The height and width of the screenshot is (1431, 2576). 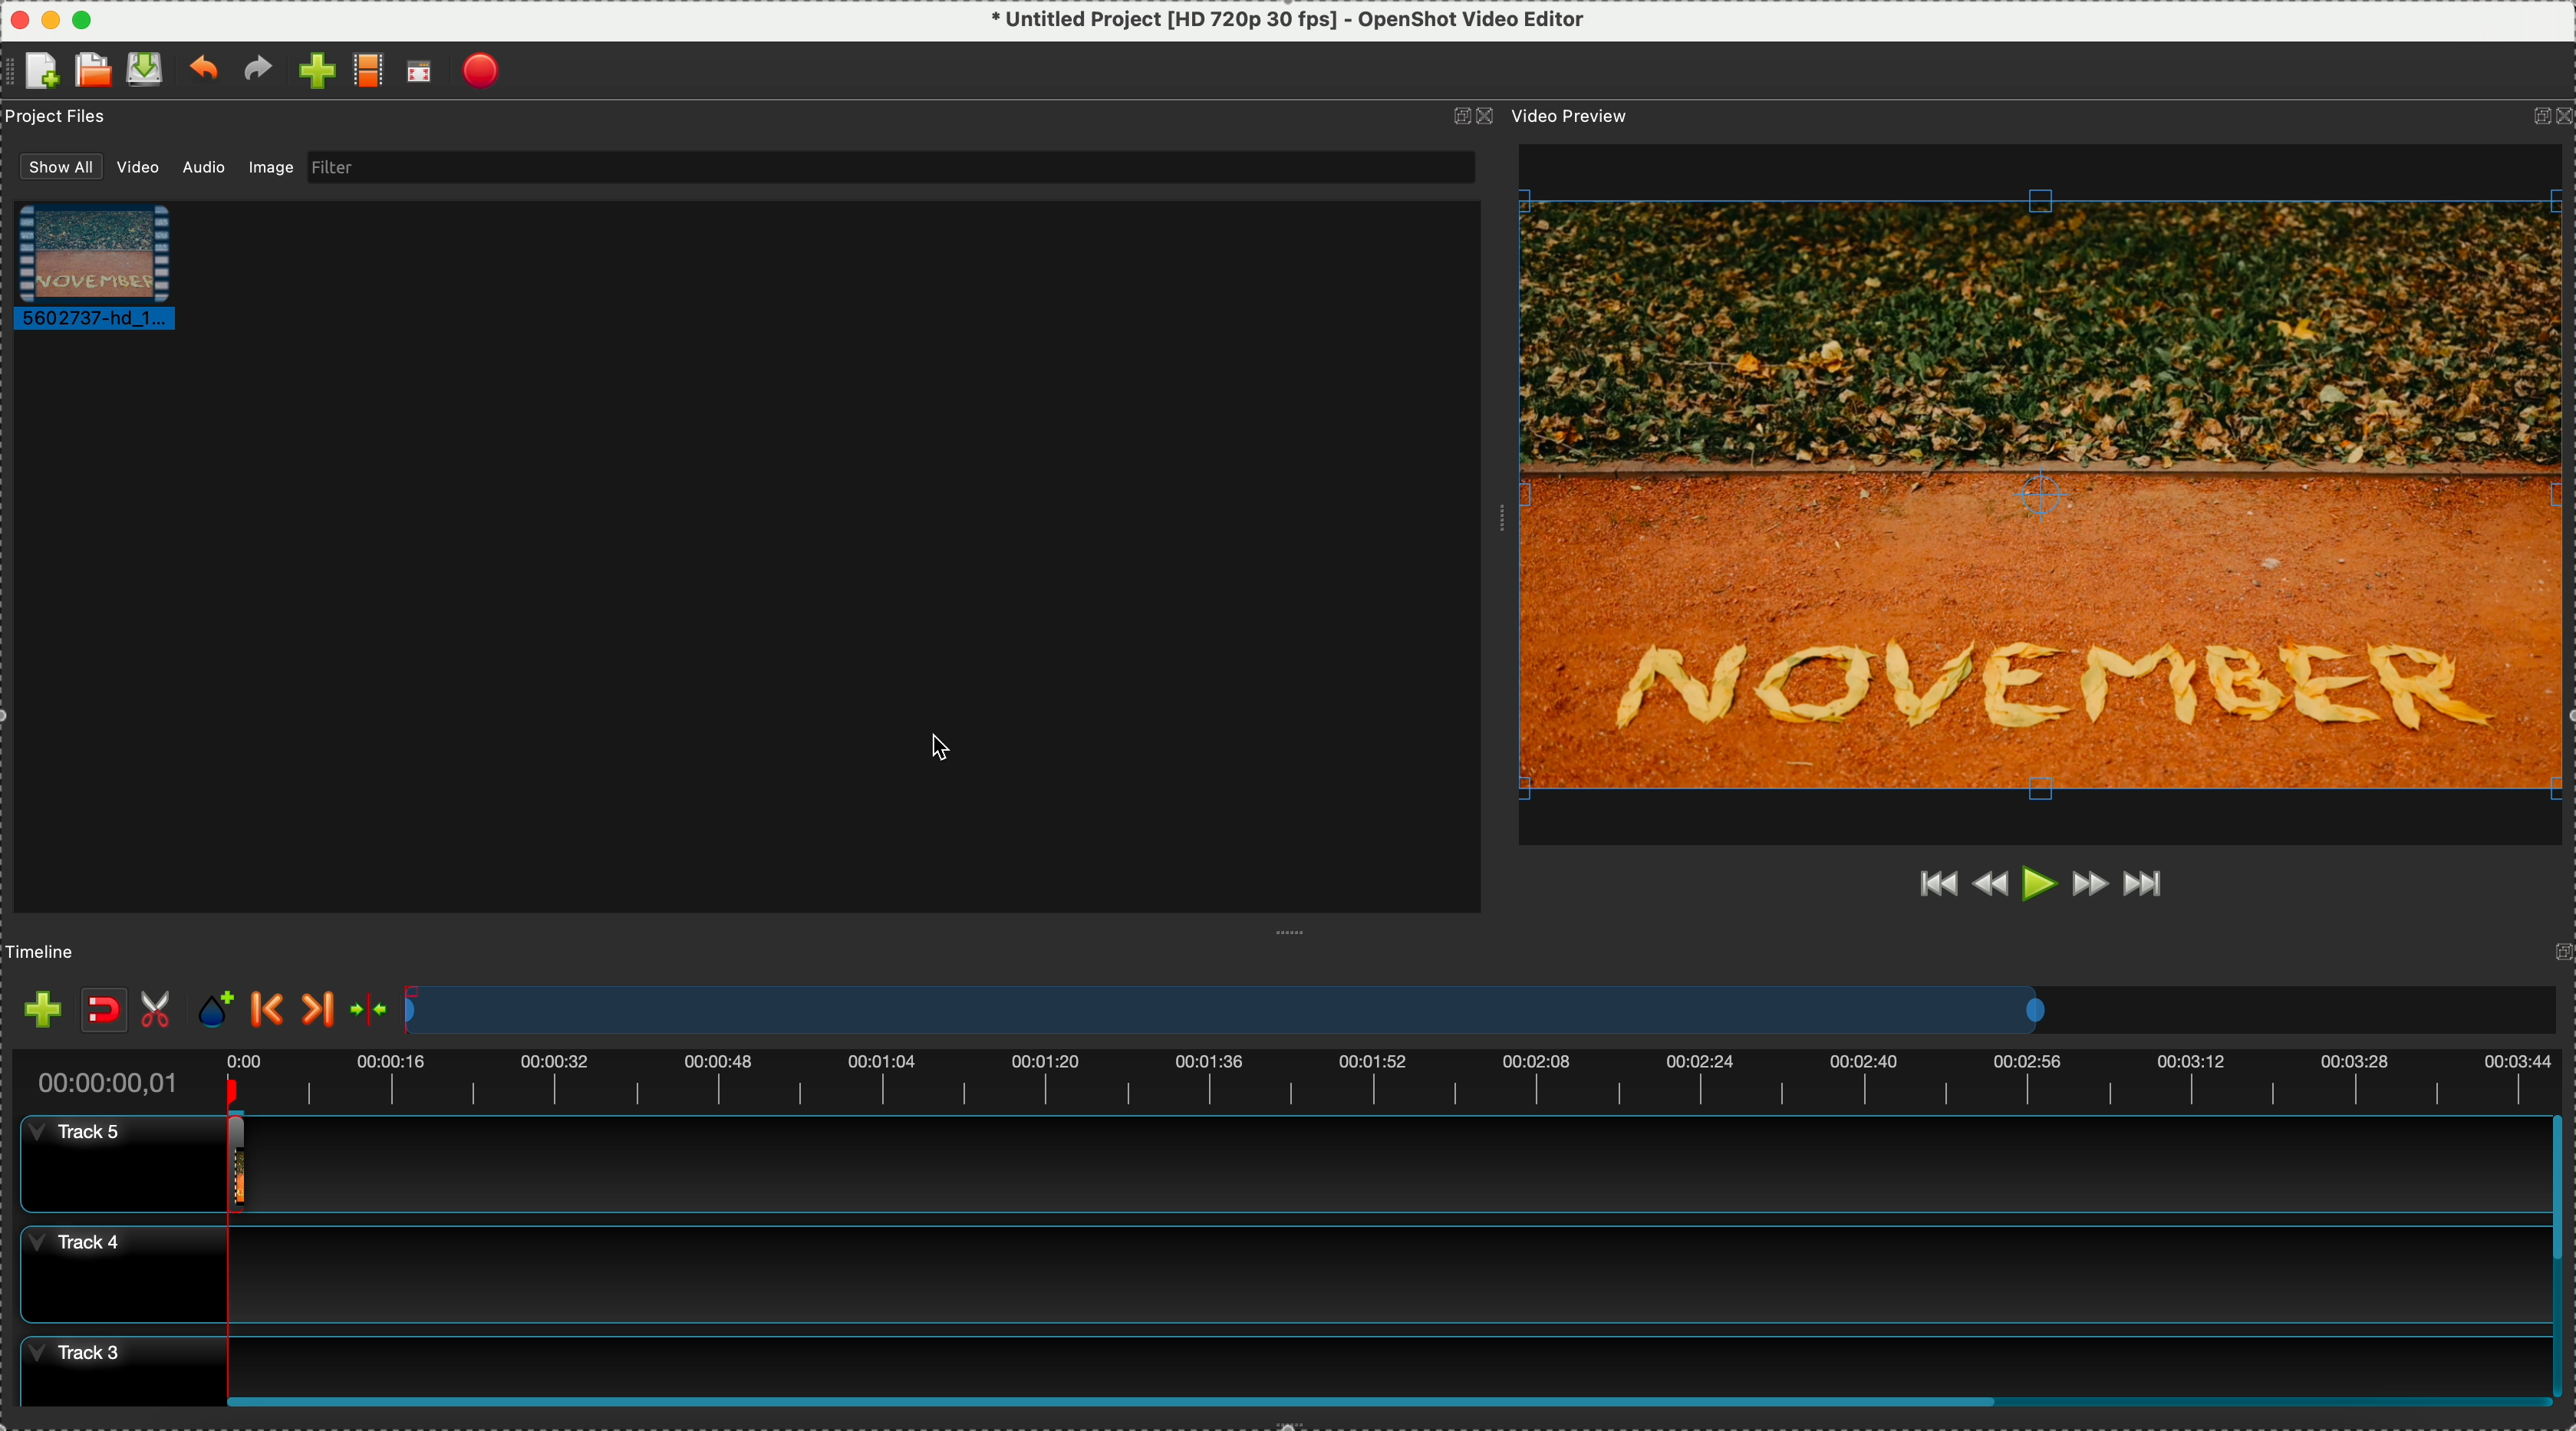 What do you see at coordinates (930, 744) in the screenshot?
I see `cursor` at bounding box center [930, 744].